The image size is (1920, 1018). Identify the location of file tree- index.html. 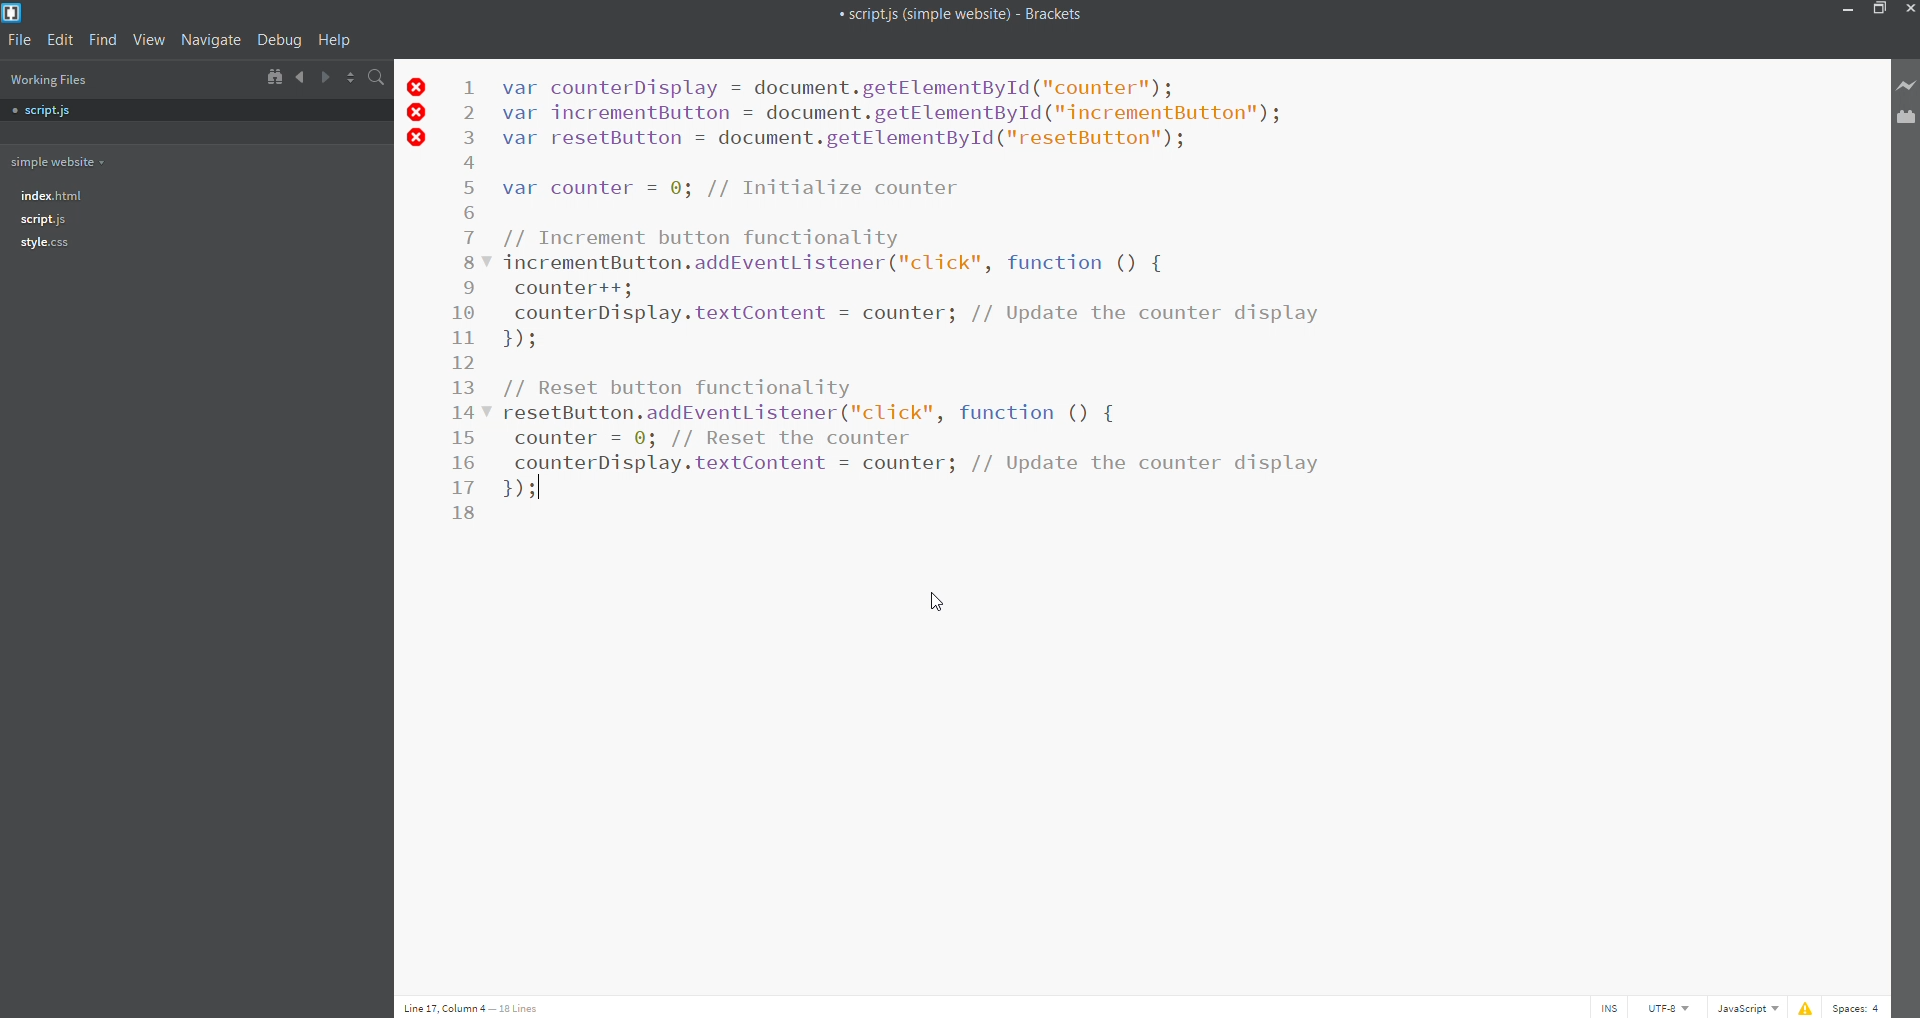
(52, 194).